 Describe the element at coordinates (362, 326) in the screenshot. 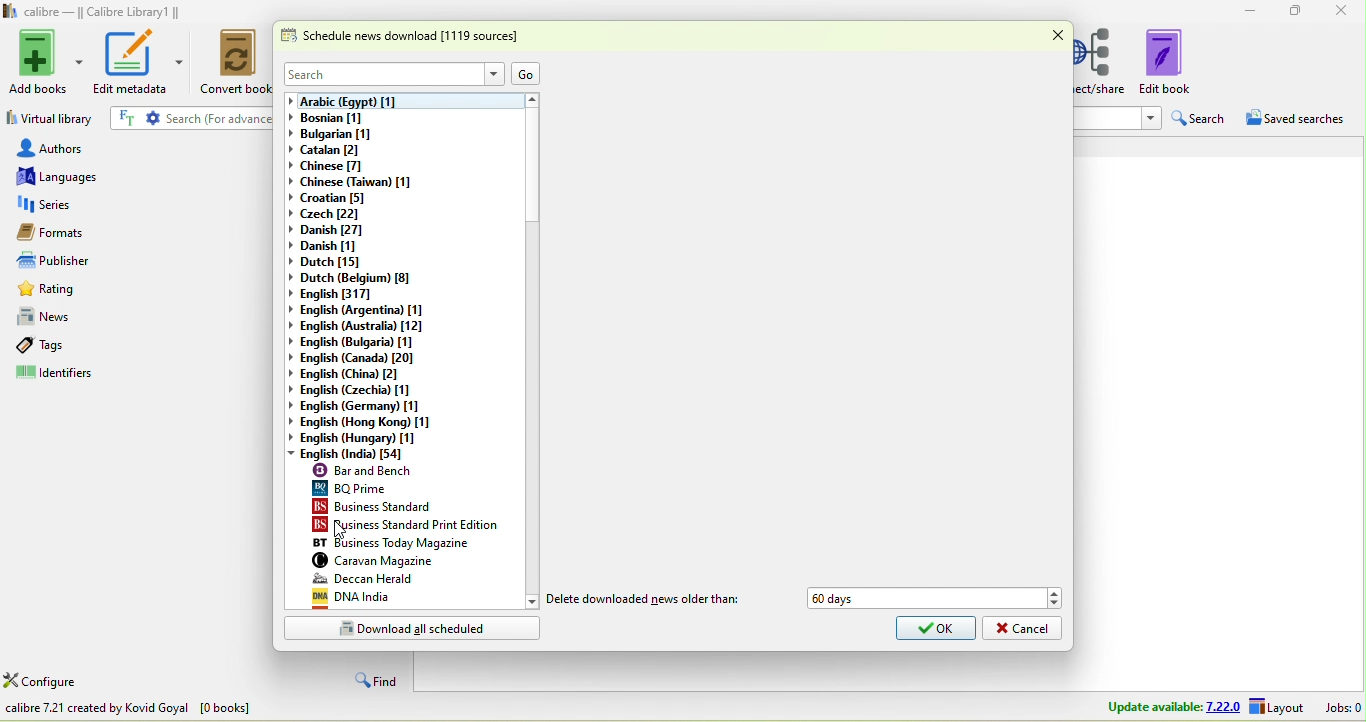

I see `english (australia)[12]` at that location.